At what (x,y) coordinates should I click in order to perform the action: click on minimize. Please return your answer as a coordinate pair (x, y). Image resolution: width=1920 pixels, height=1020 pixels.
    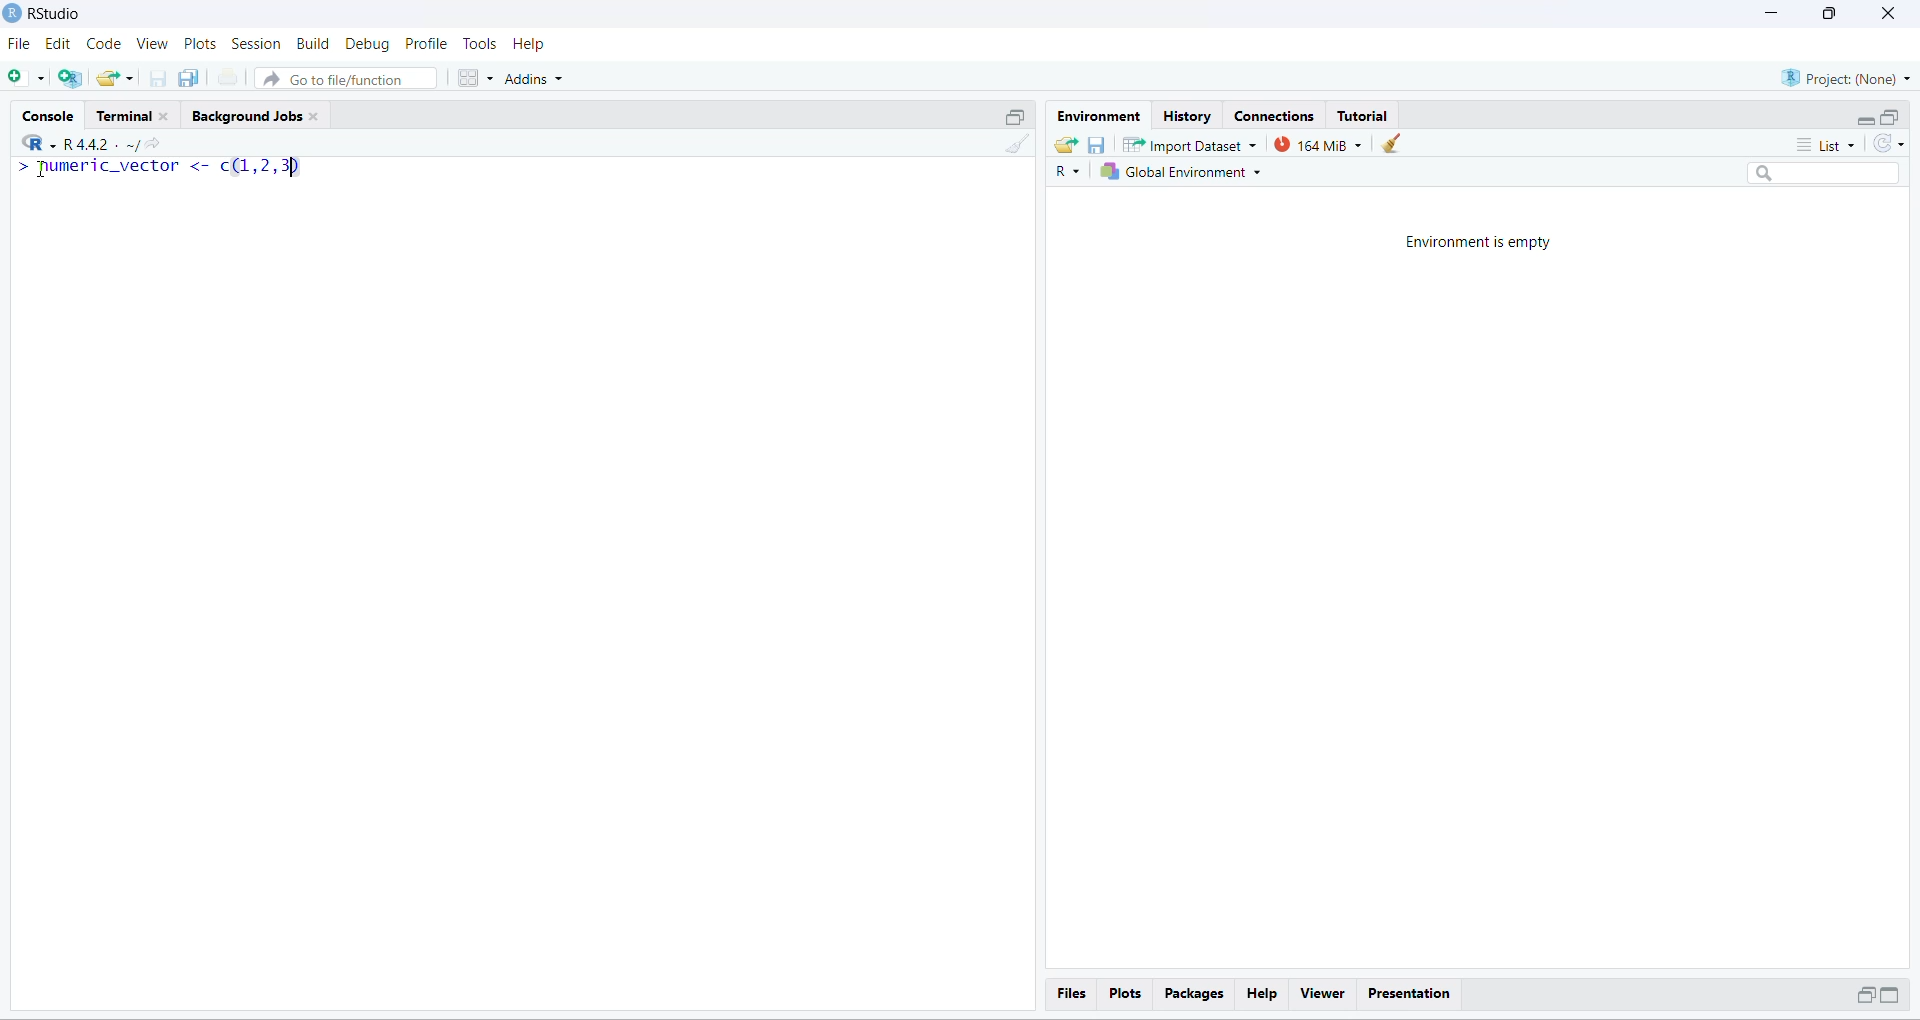
    Looking at the image, I should click on (1862, 995).